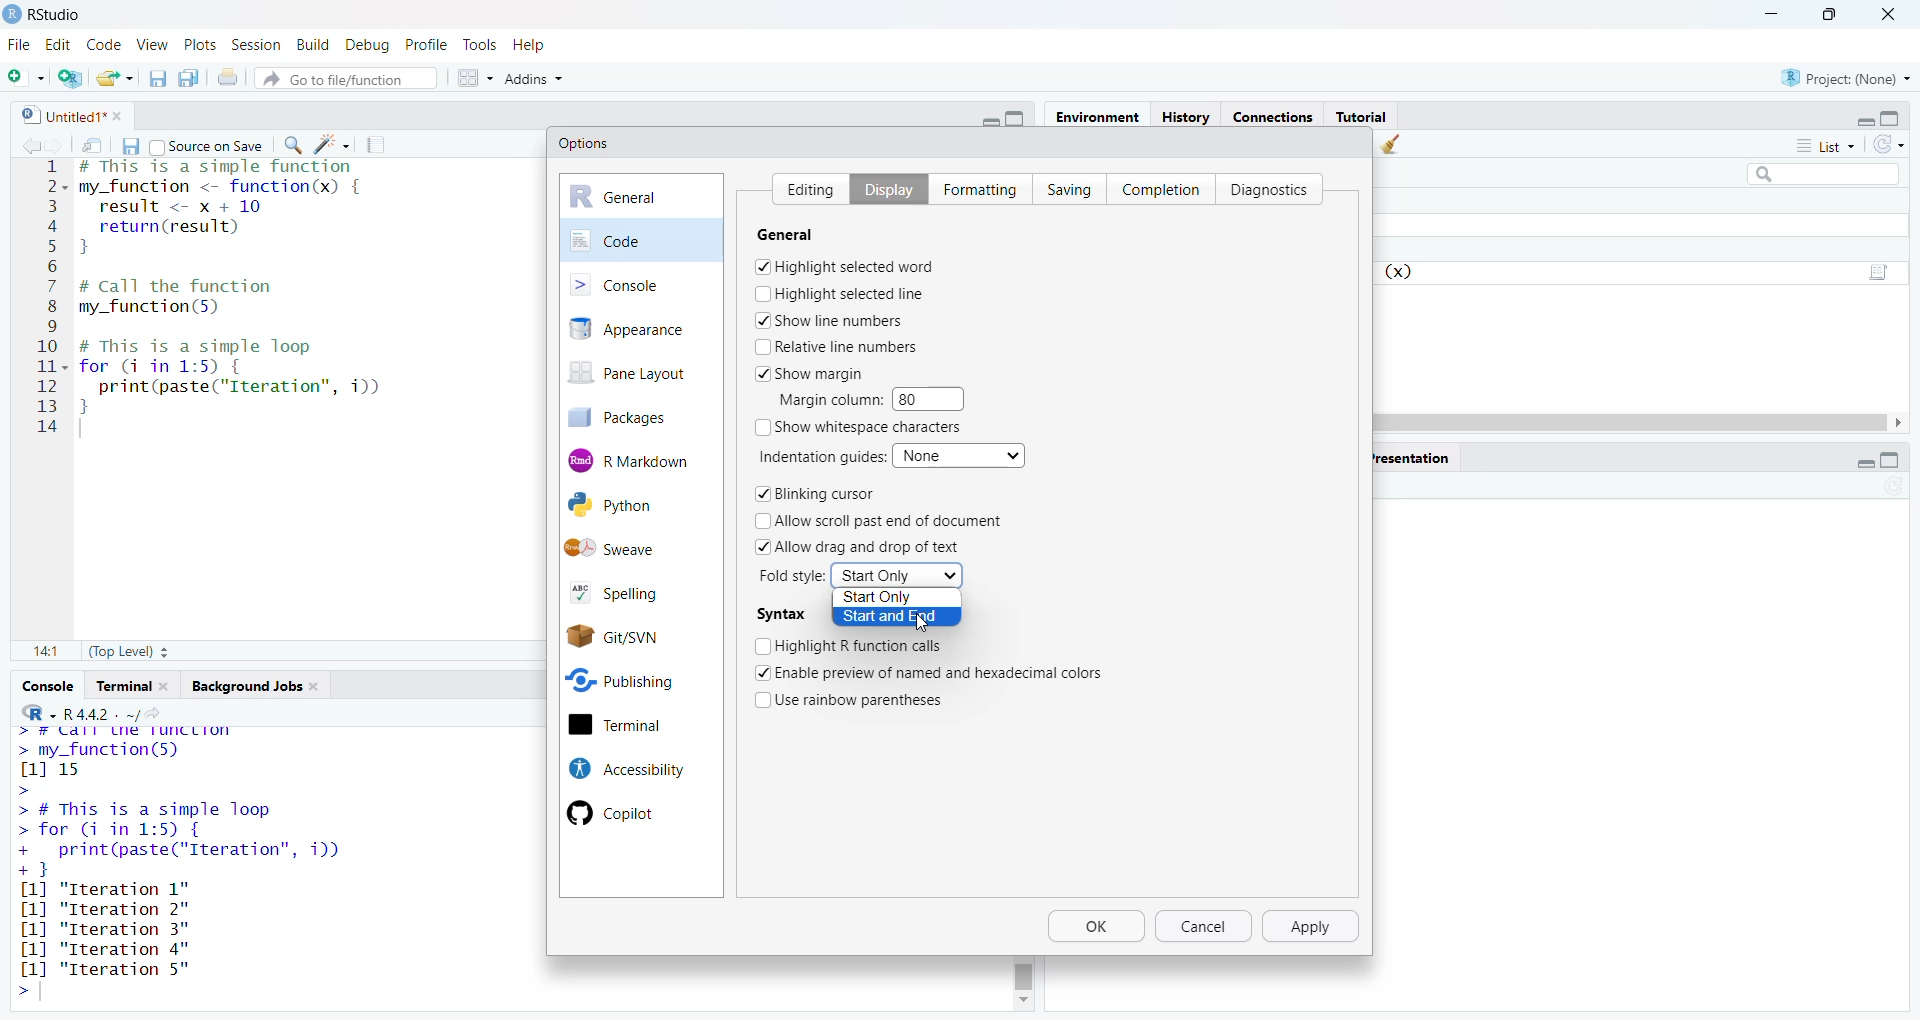 This screenshot has width=1920, height=1020. What do you see at coordinates (896, 618) in the screenshot?
I see `start and end` at bounding box center [896, 618].